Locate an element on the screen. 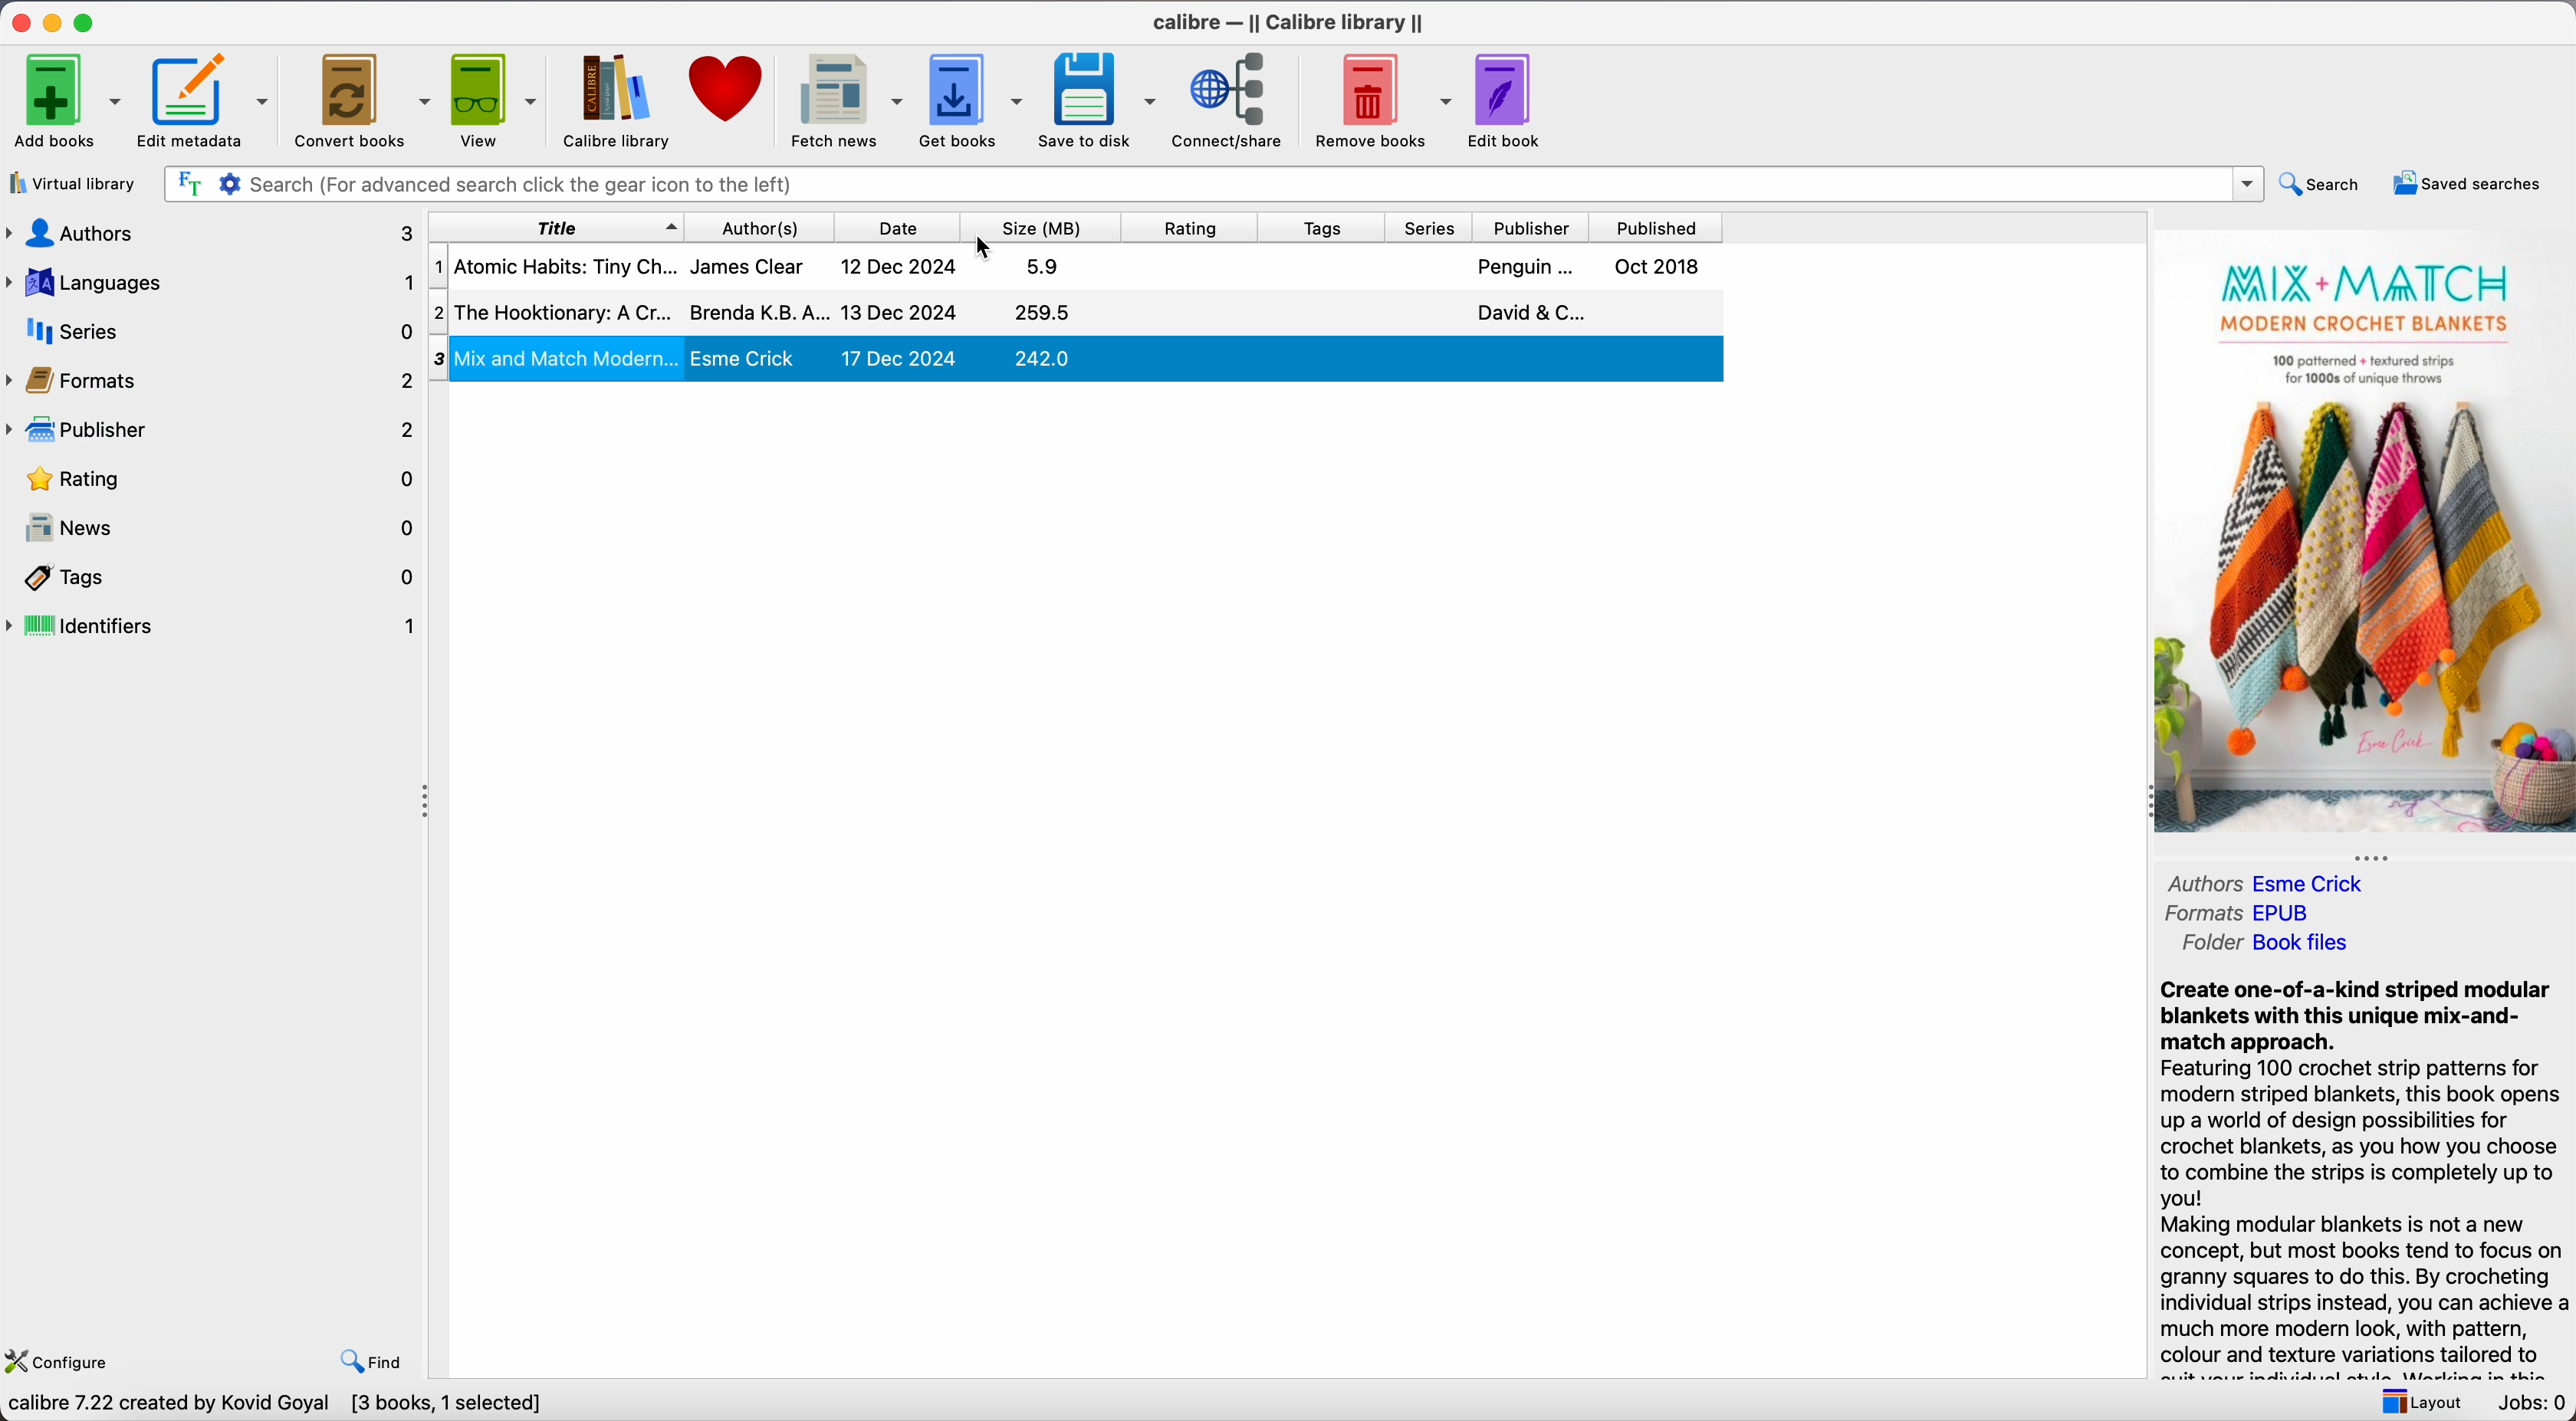 The image size is (2576, 1421). Mix and Match Modern... is located at coordinates (1089, 356).